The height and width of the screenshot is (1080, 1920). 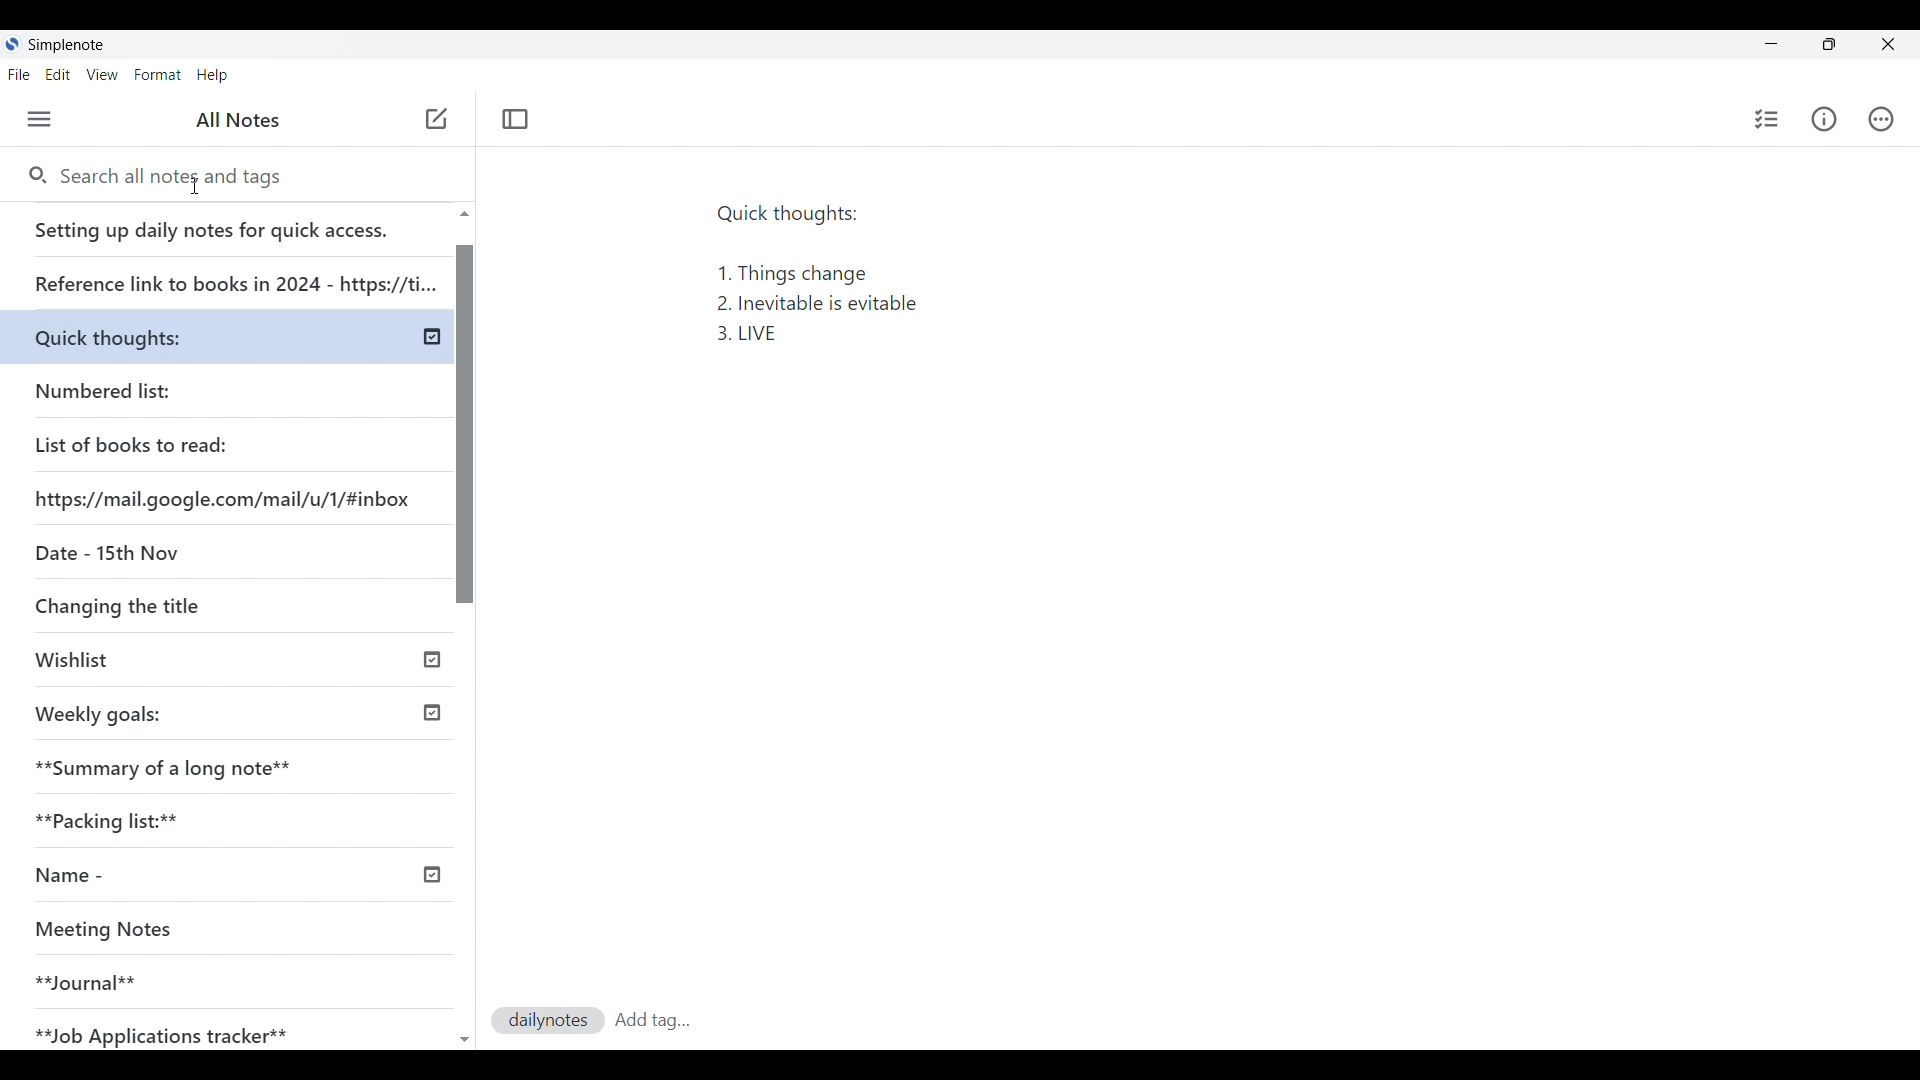 I want to click on Cursor position unchanged, so click(x=436, y=120).